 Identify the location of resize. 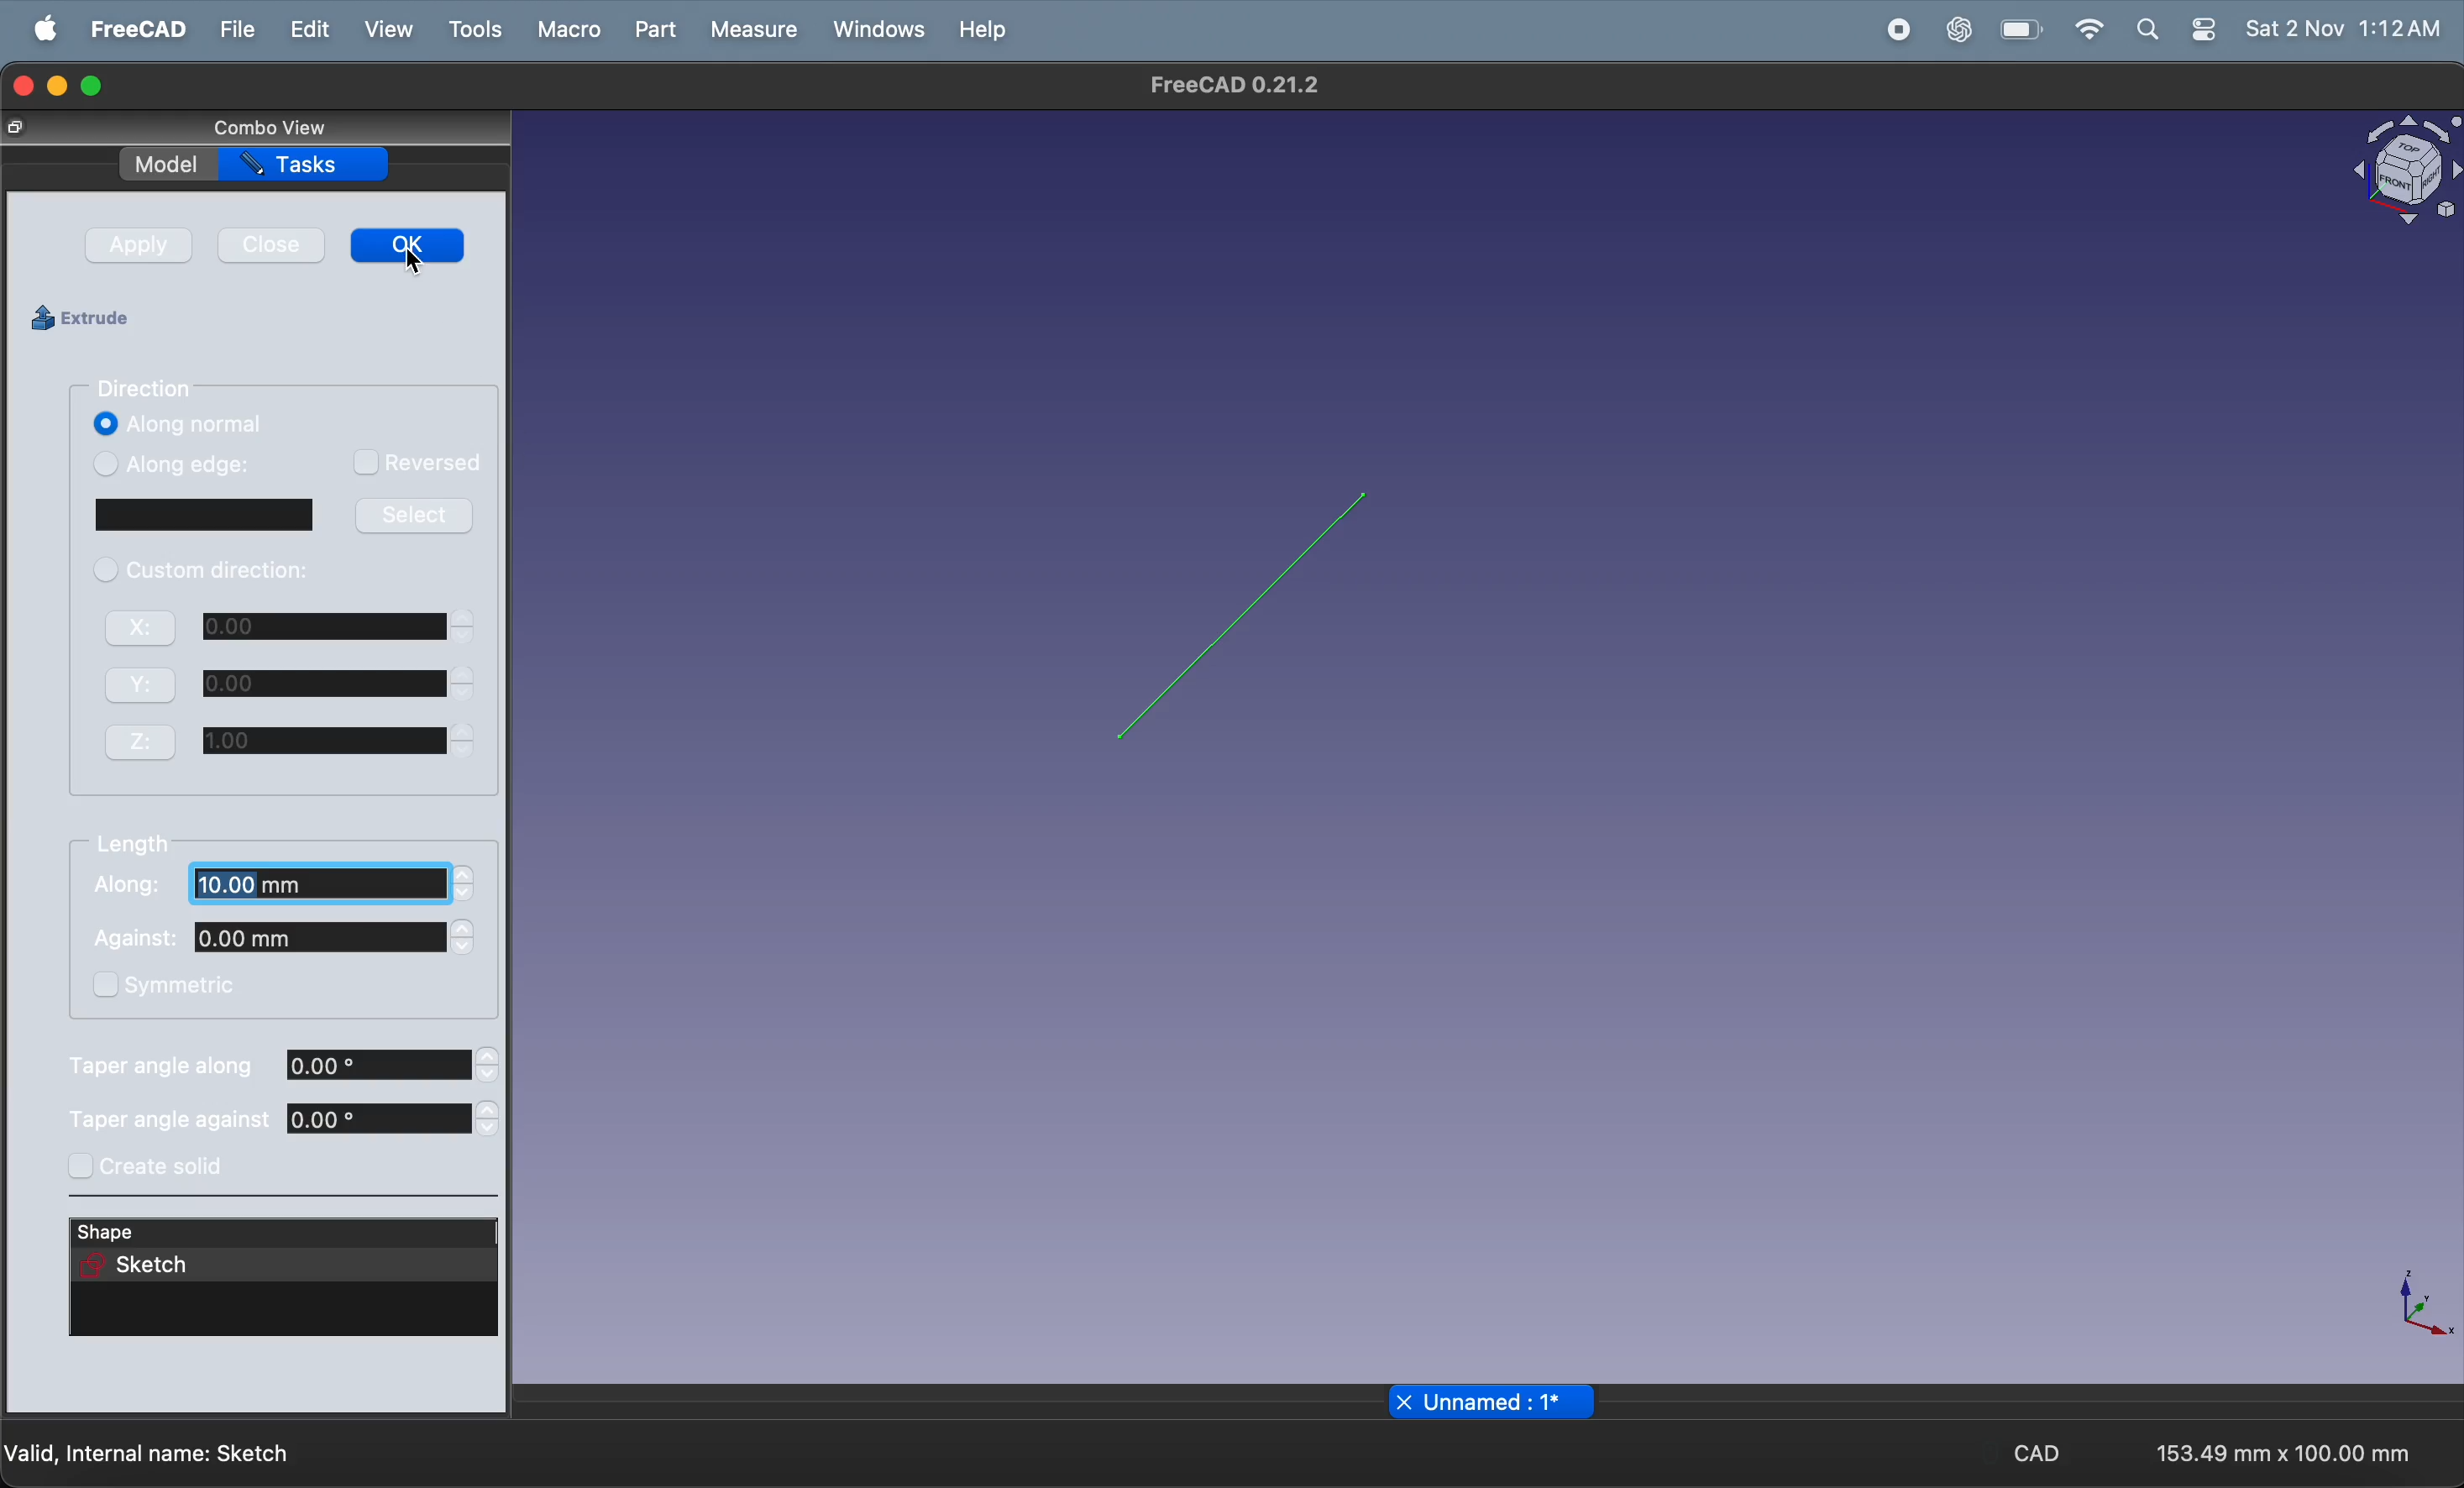
(48, 126).